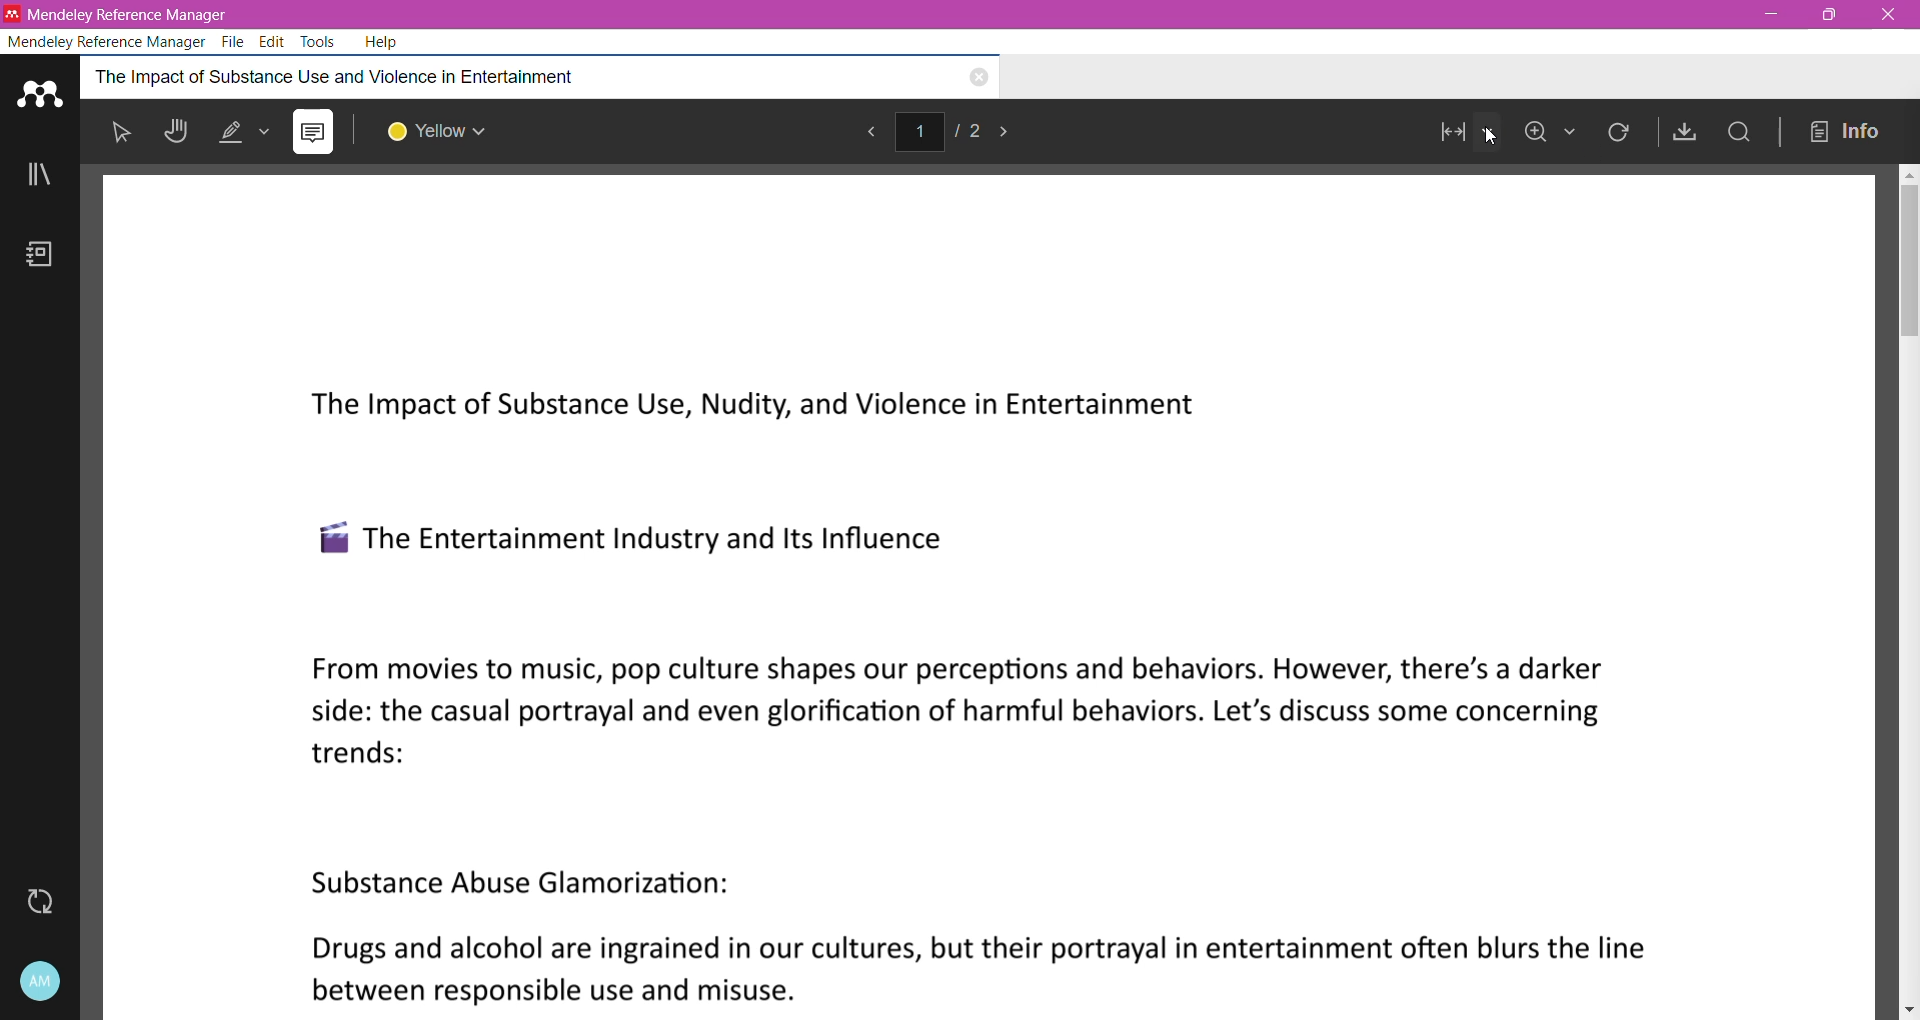  I want to click on Last Sync, so click(48, 902).